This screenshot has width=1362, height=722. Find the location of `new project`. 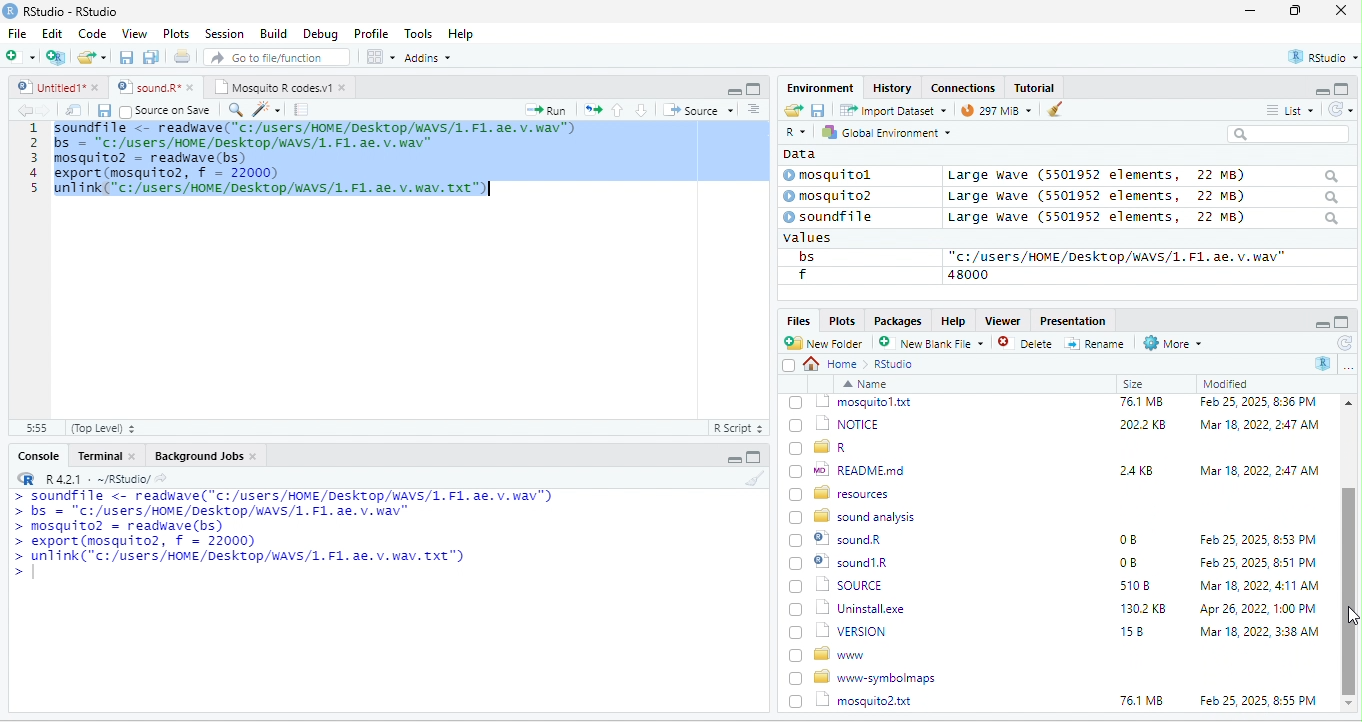

new project is located at coordinates (57, 57).